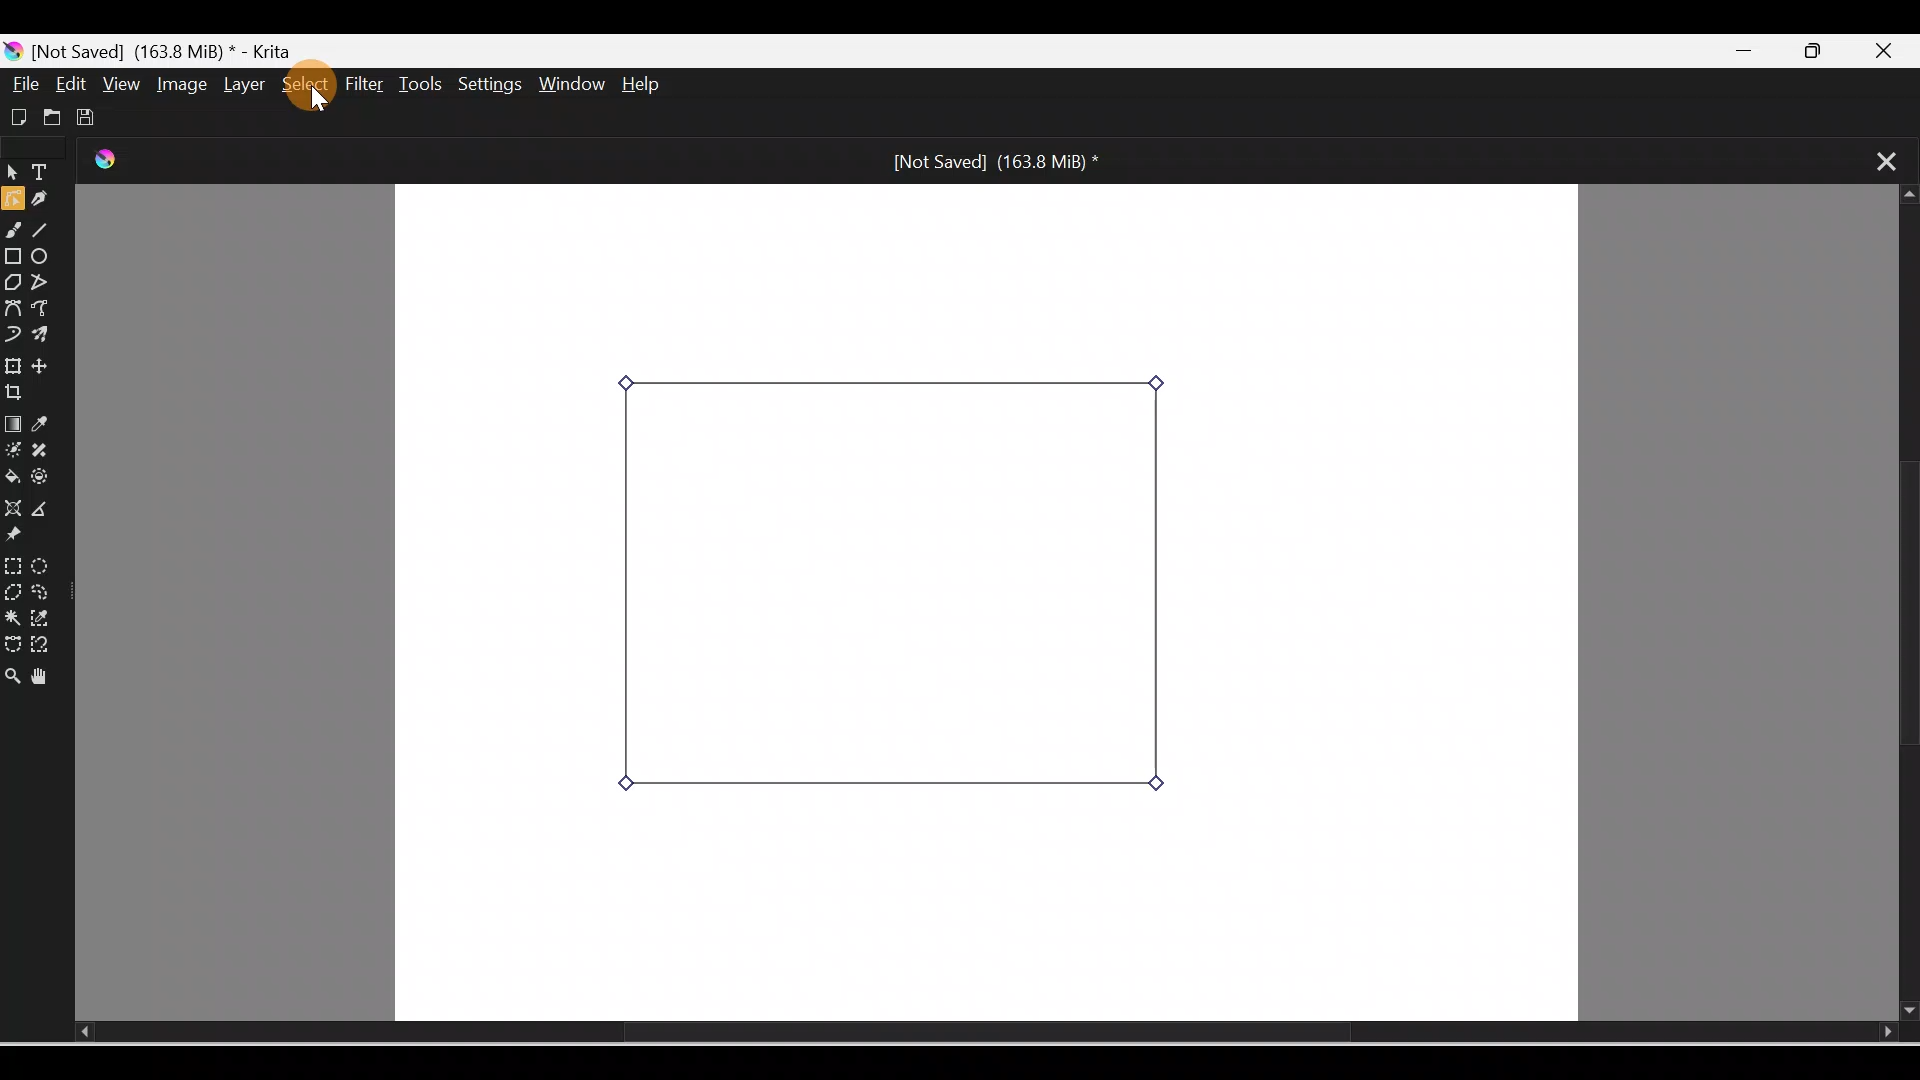  What do you see at coordinates (49, 366) in the screenshot?
I see `Move a layer` at bounding box center [49, 366].